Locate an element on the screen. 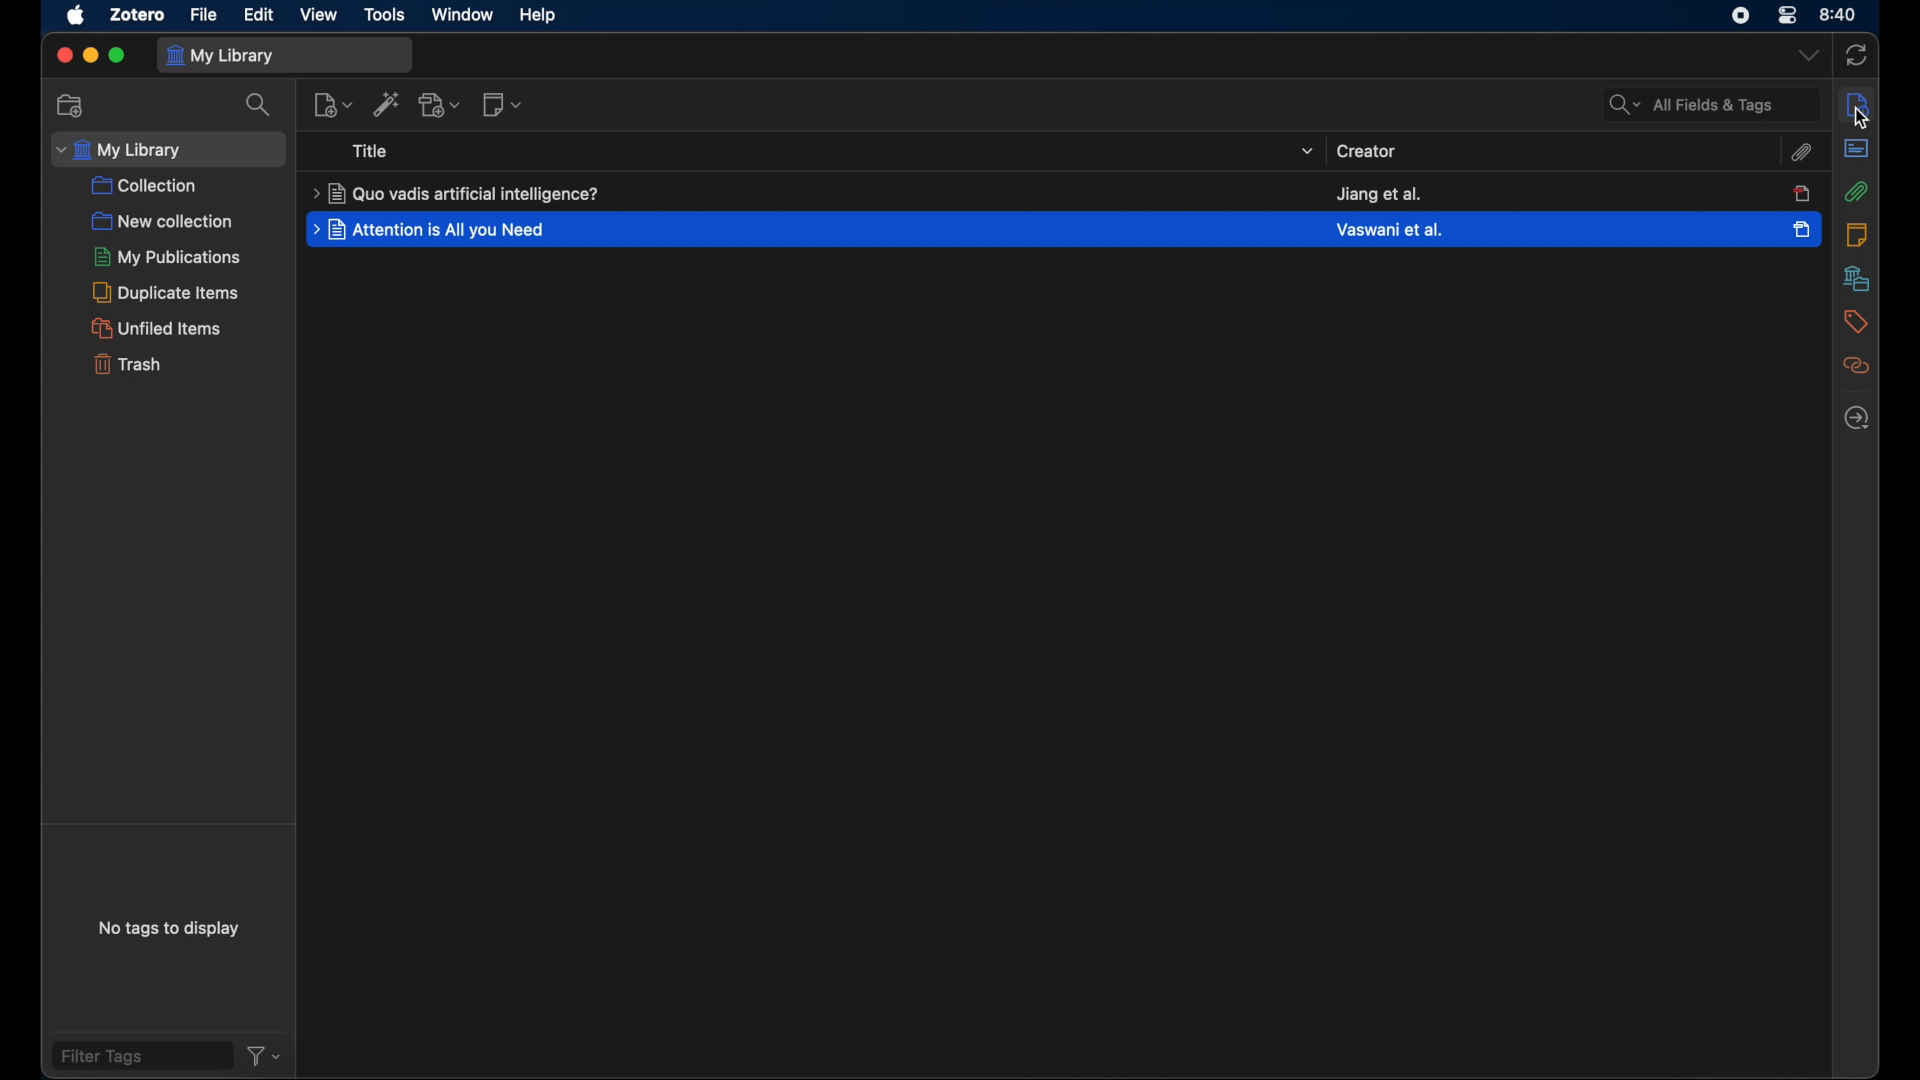 Image resolution: width=1920 pixels, height=1080 pixels. cursor is located at coordinates (1866, 123).